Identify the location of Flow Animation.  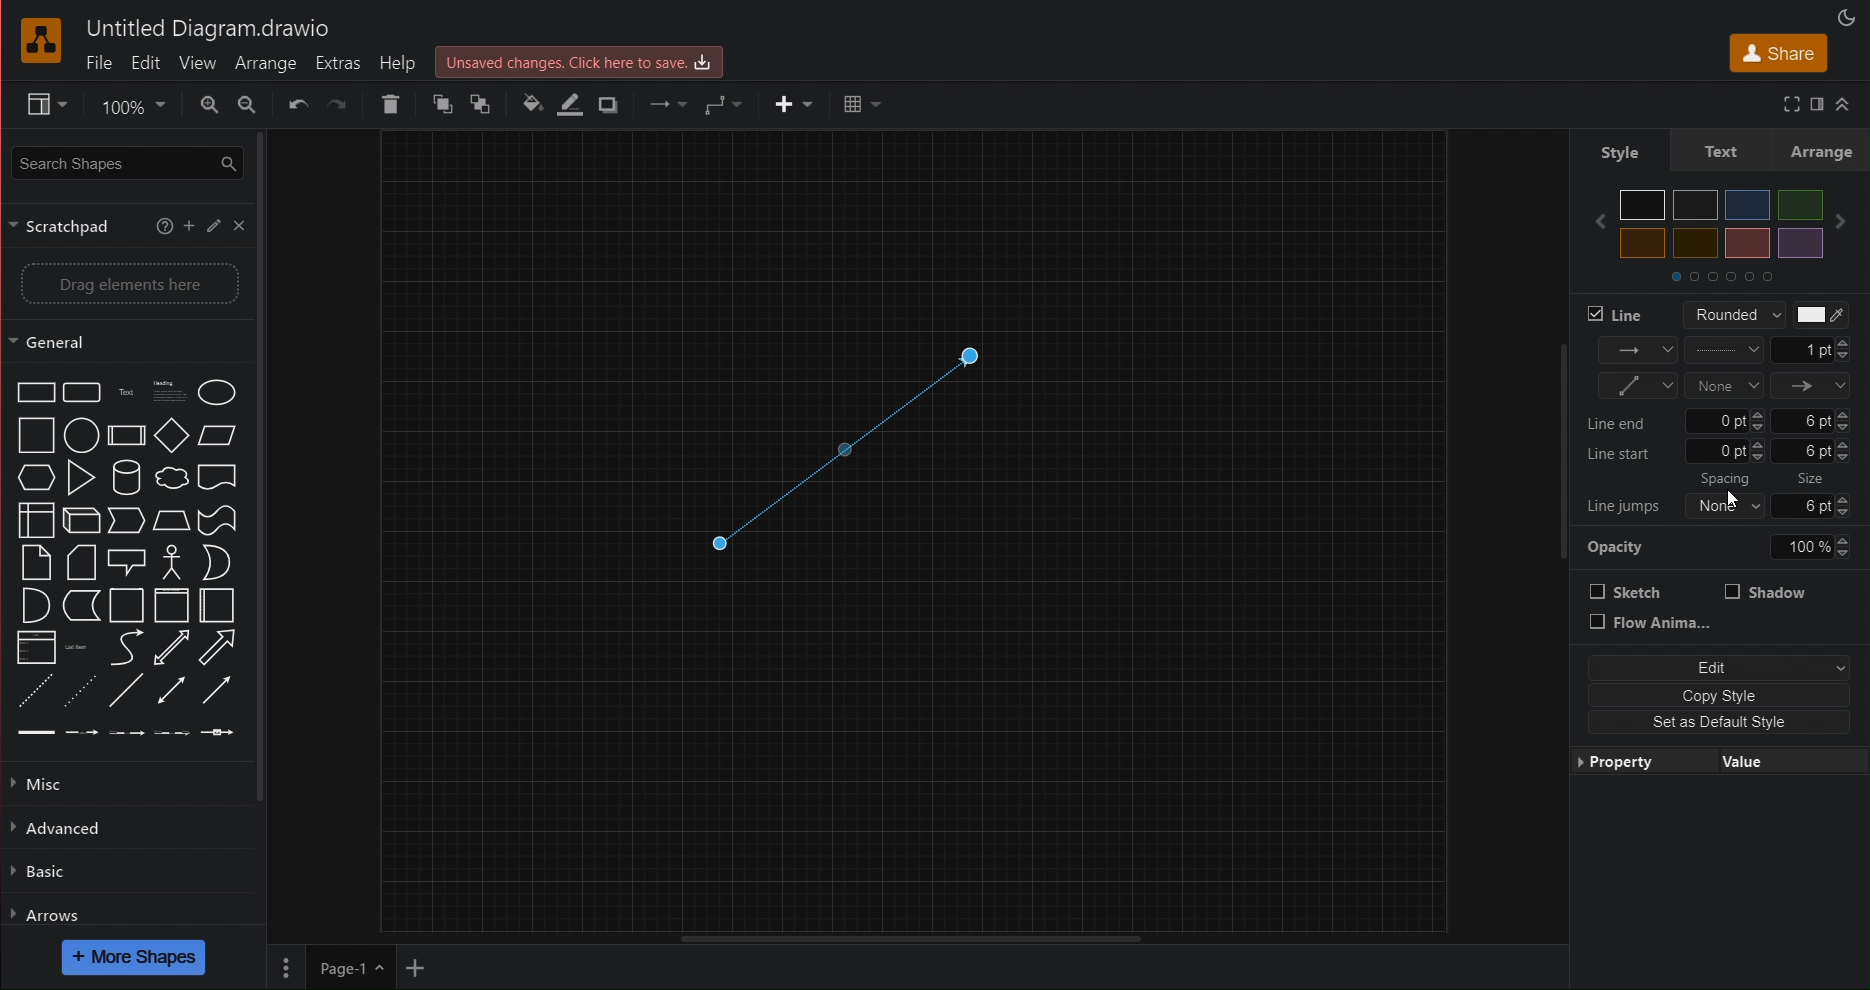
(1652, 624).